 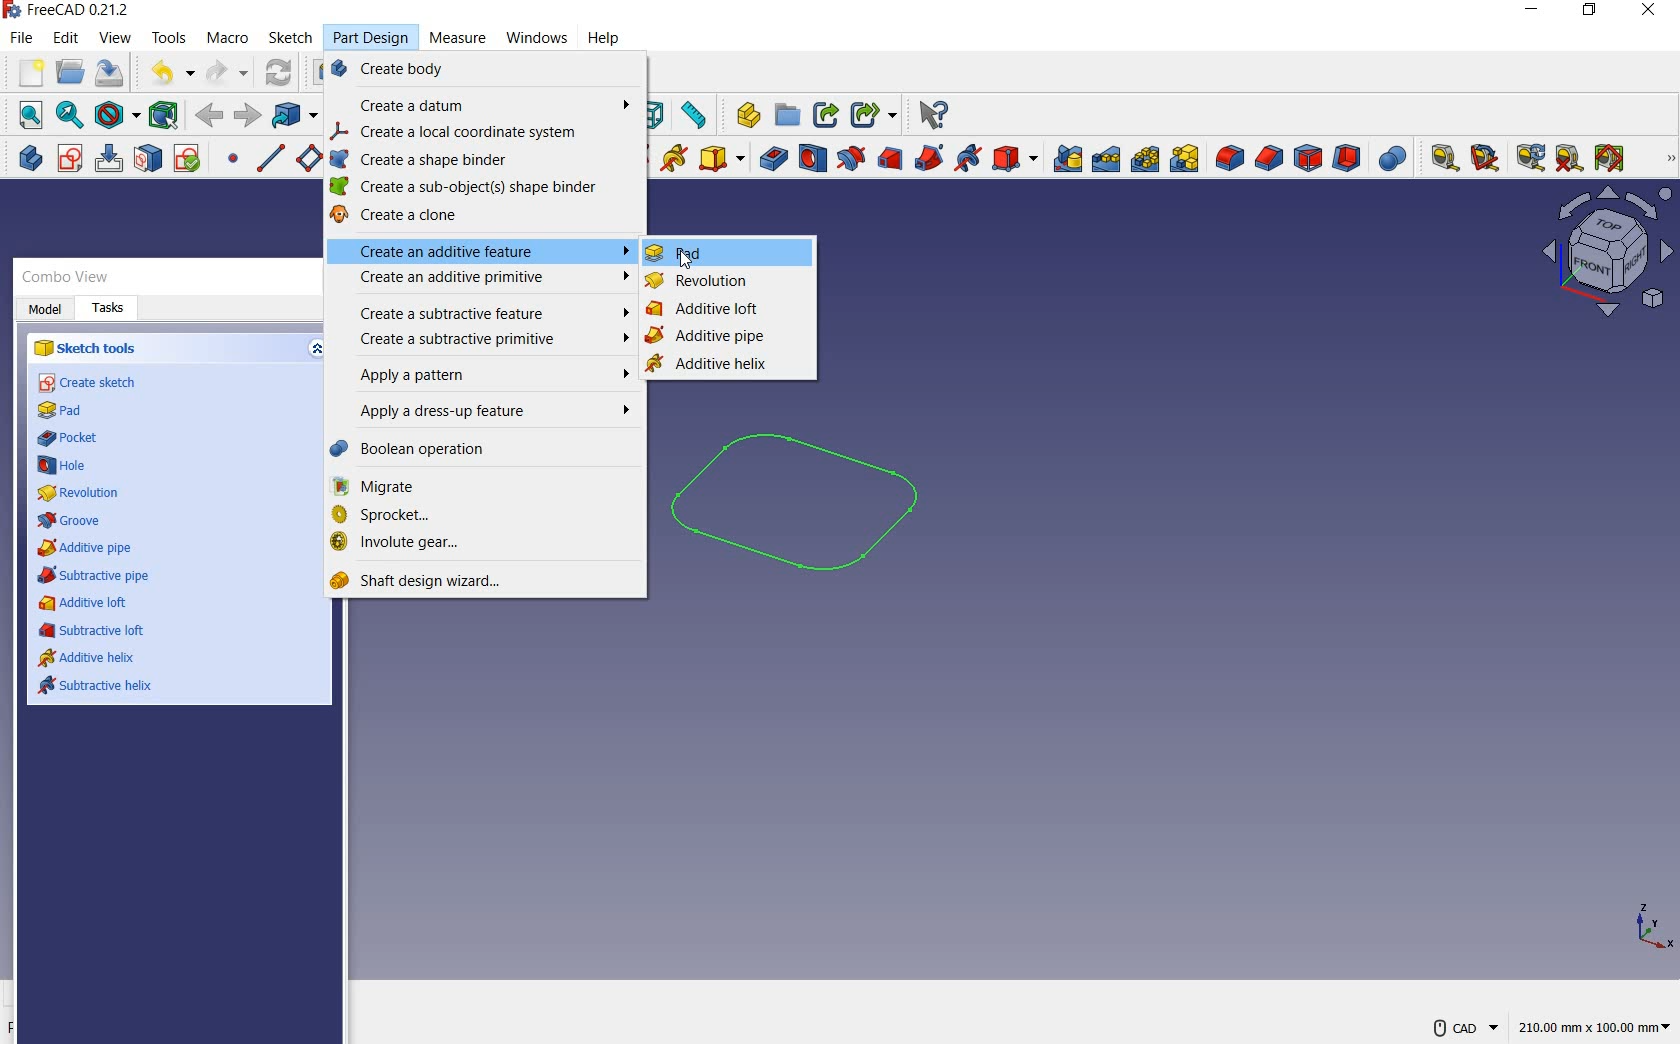 I want to click on create a subtractive primitive, so click(x=1017, y=157).